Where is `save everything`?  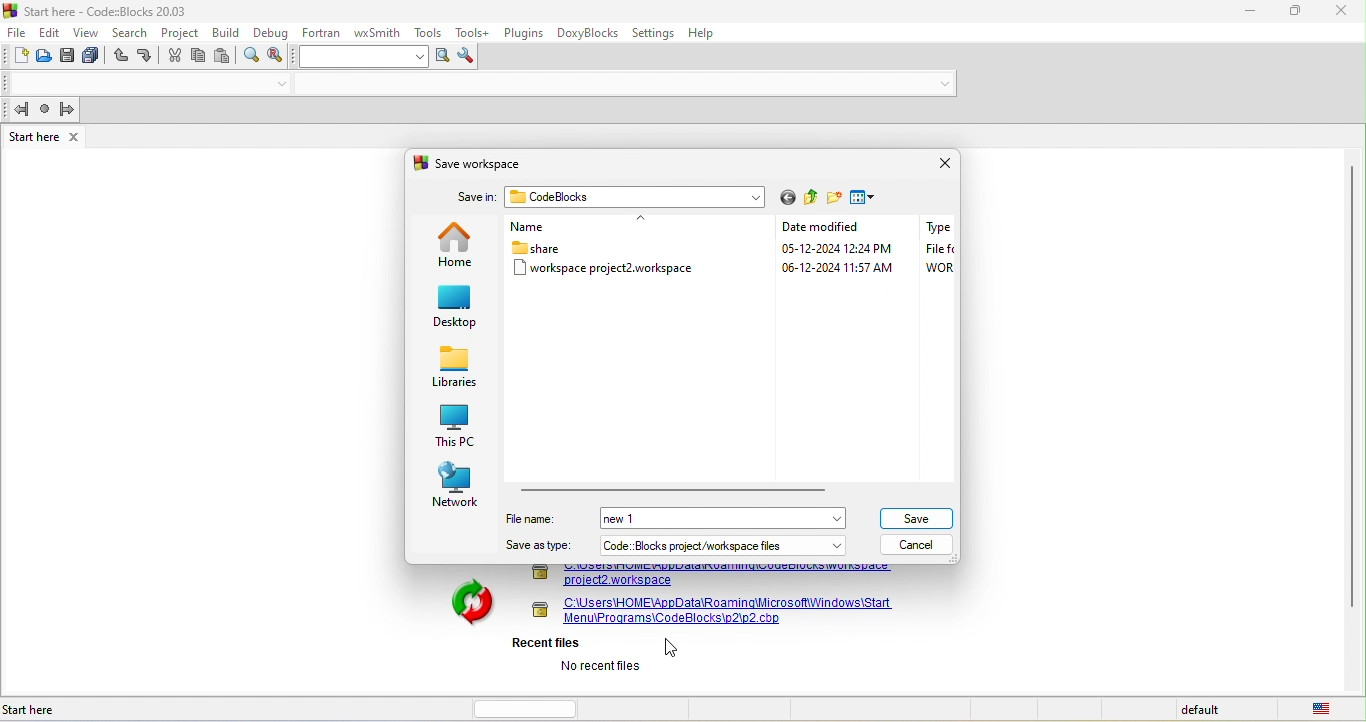
save everything is located at coordinates (94, 58).